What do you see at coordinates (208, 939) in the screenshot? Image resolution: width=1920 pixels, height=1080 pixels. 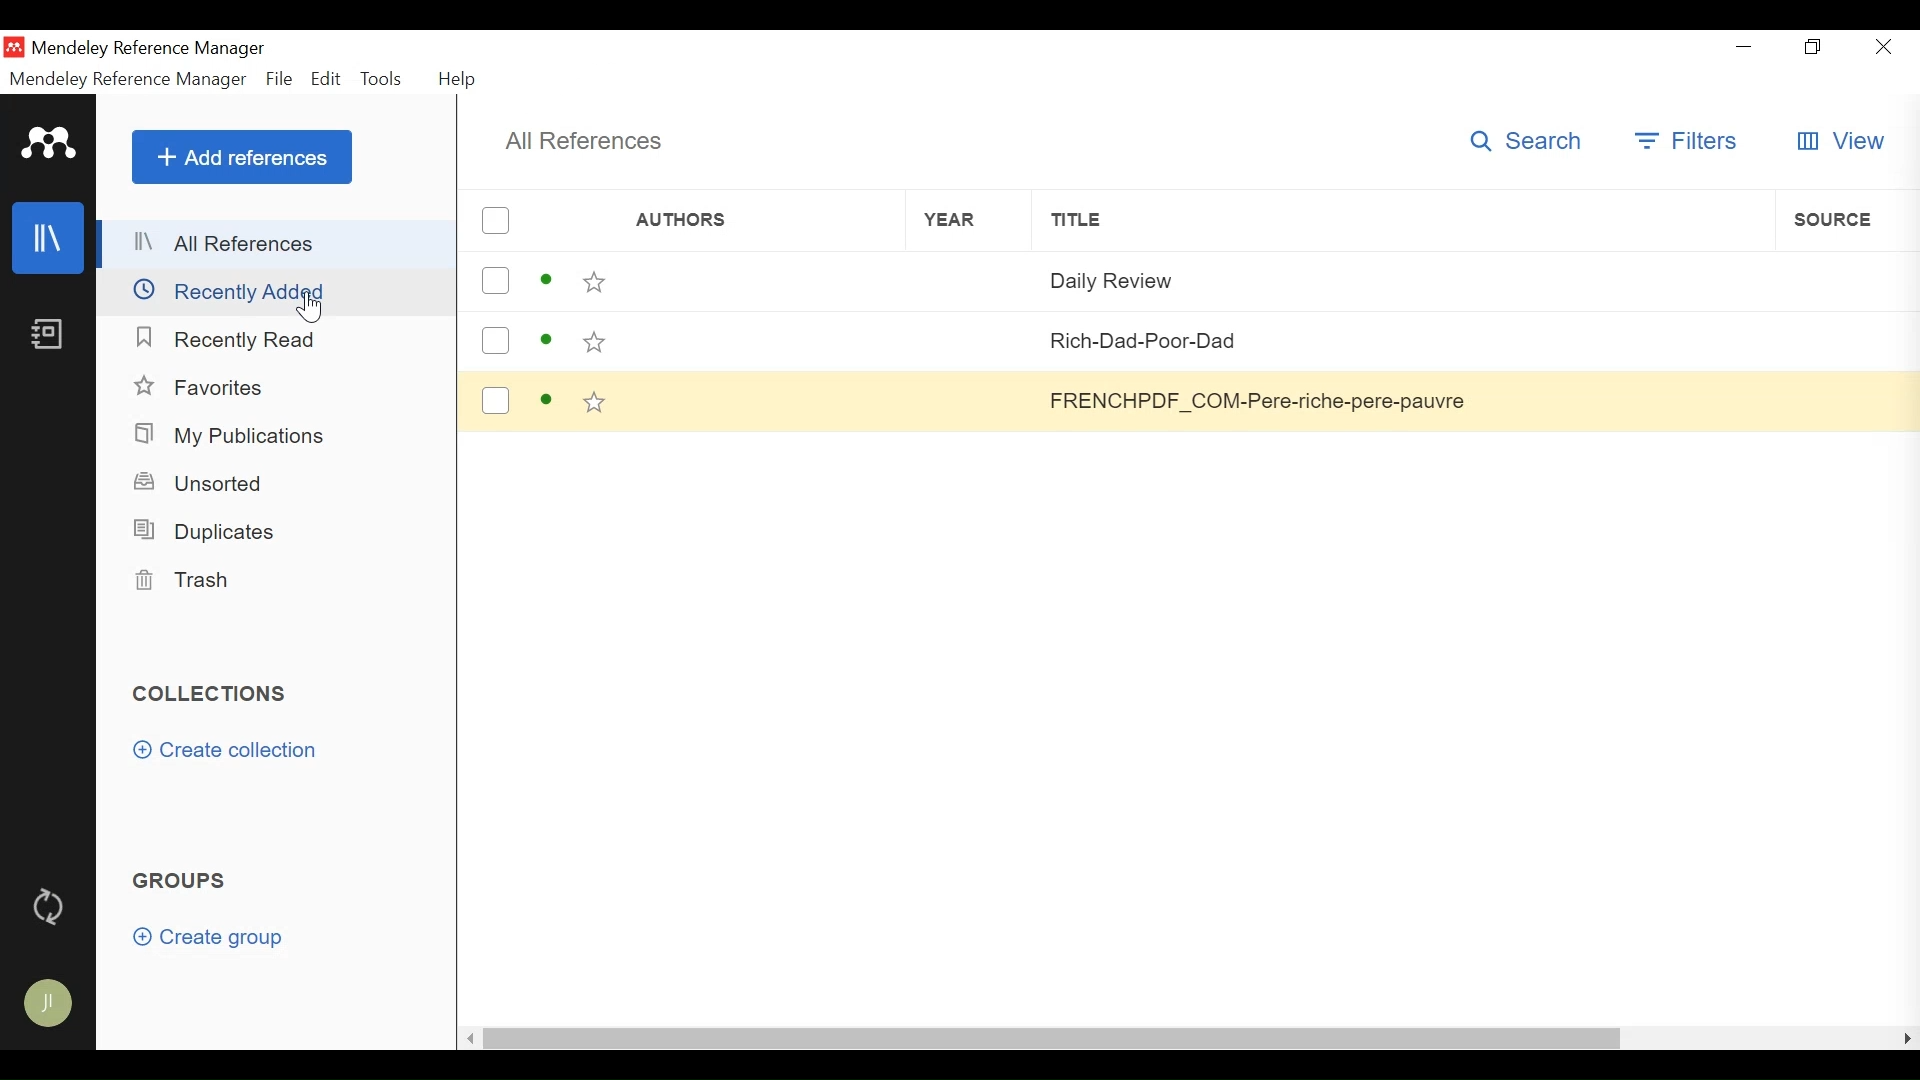 I see `Create Group` at bounding box center [208, 939].